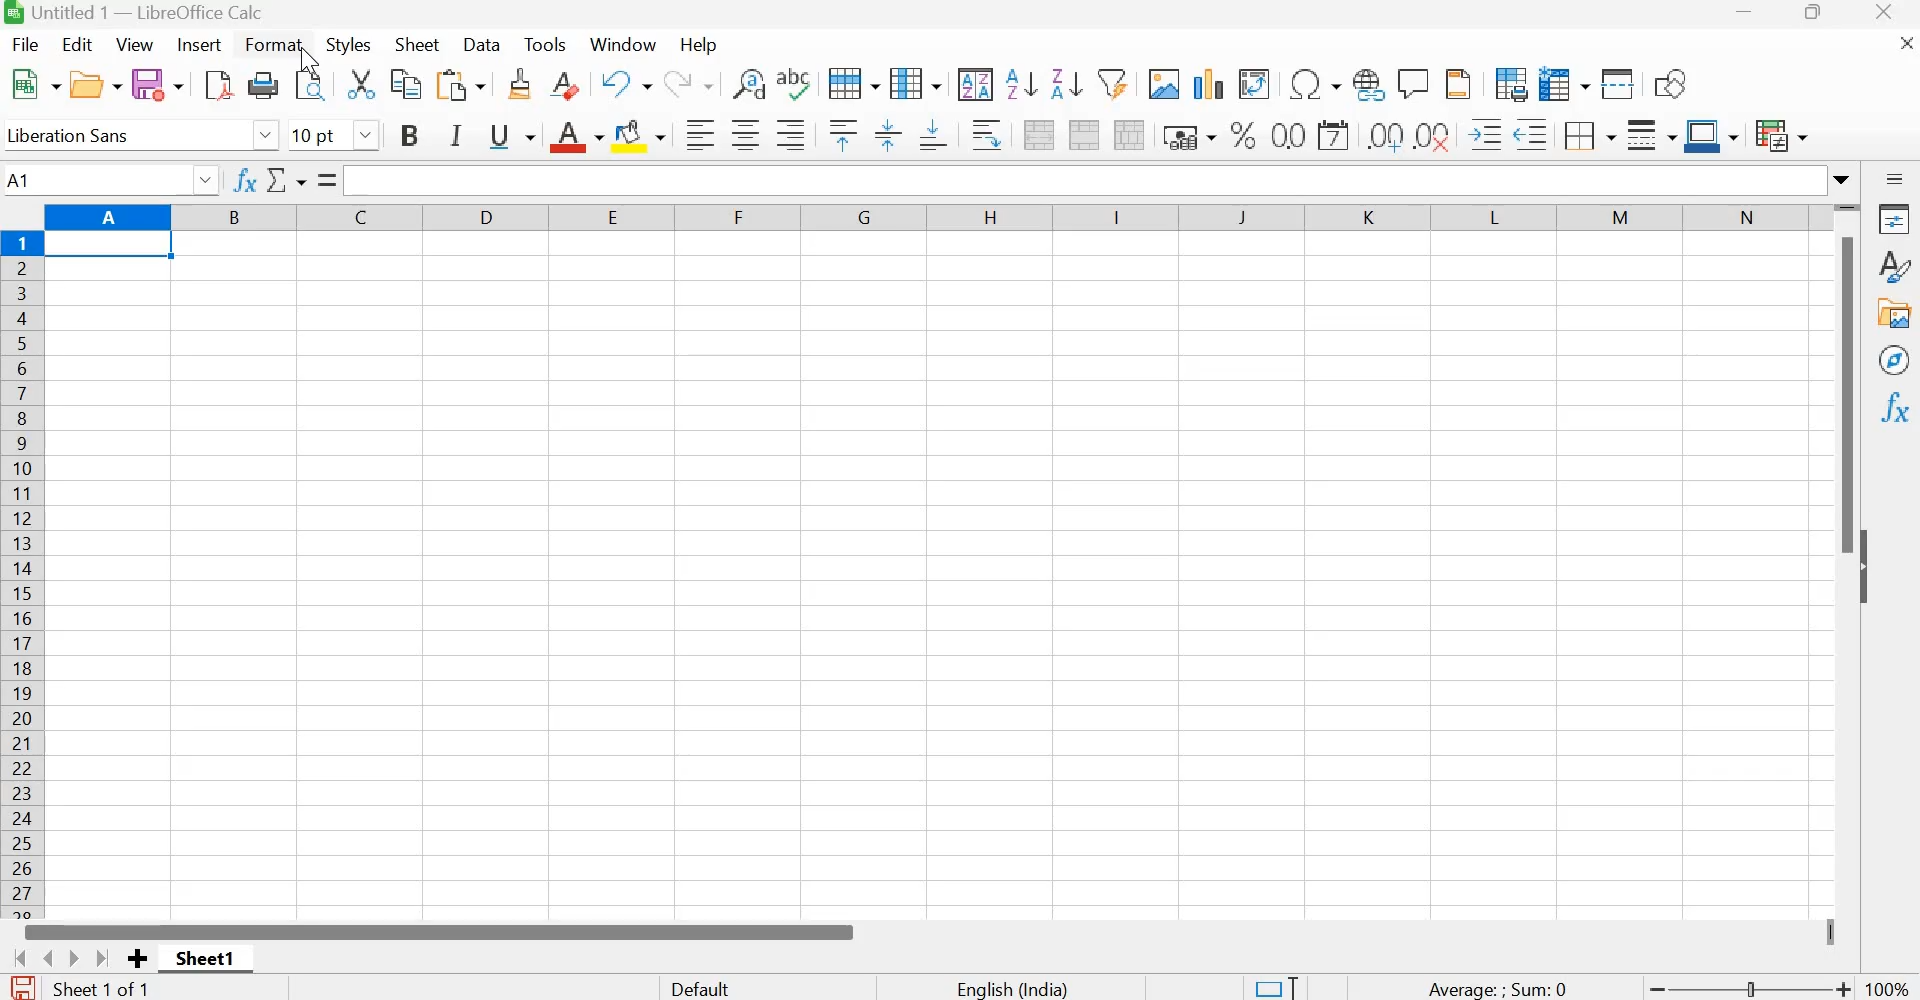 This screenshot has width=1920, height=1000. I want to click on Format as Number, so click(1289, 136).